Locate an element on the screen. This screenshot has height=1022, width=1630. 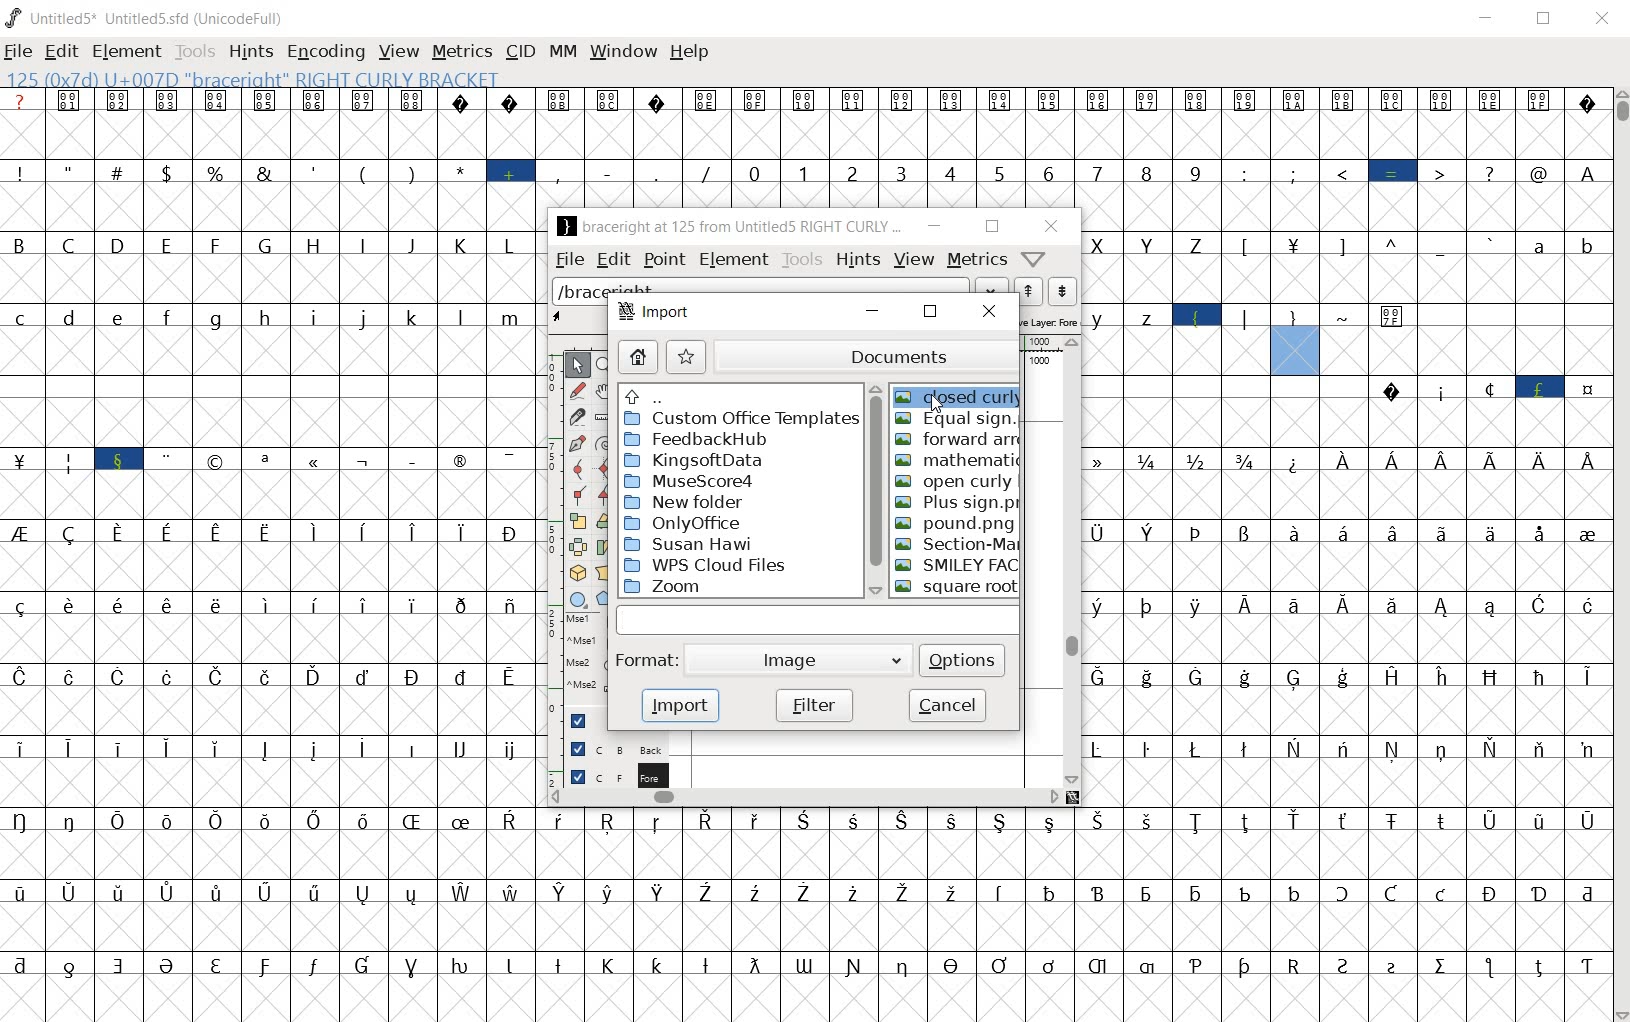
MM is located at coordinates (563, 53).